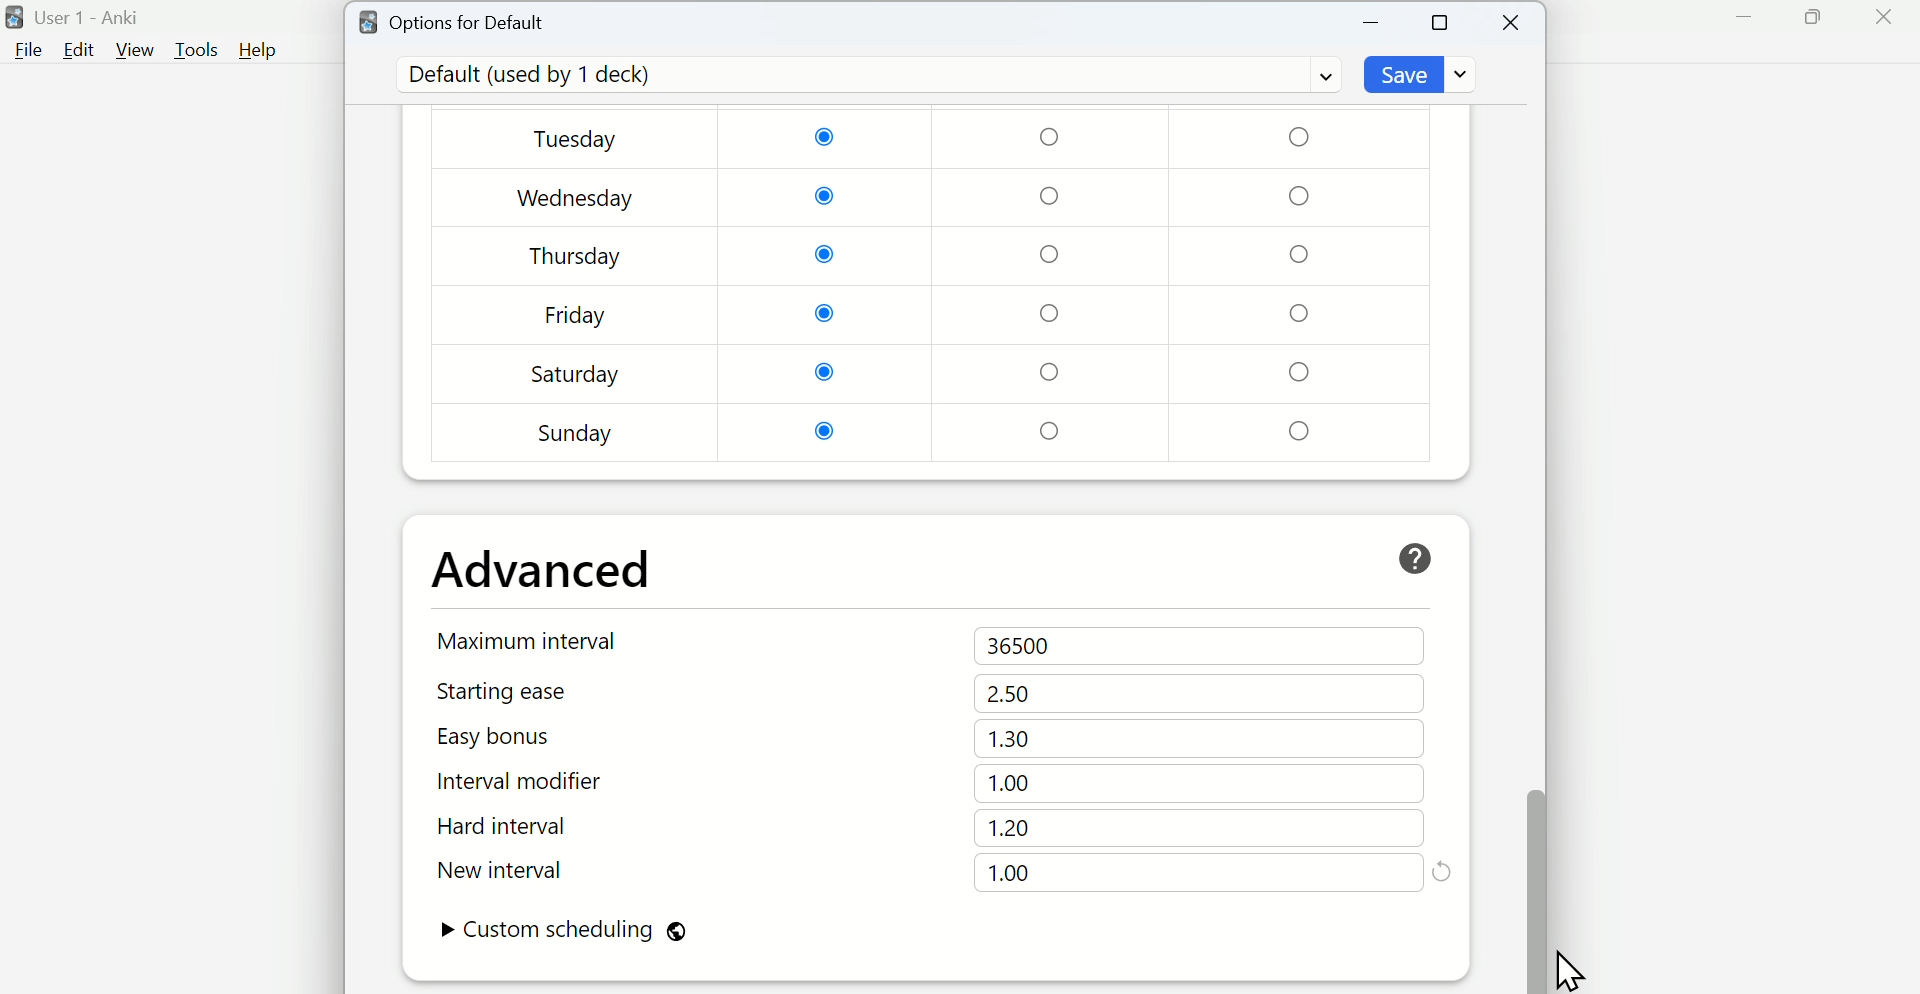  Describe the element at coordinates (1569, 964) in the screenshot. I see `cursor` at that location.